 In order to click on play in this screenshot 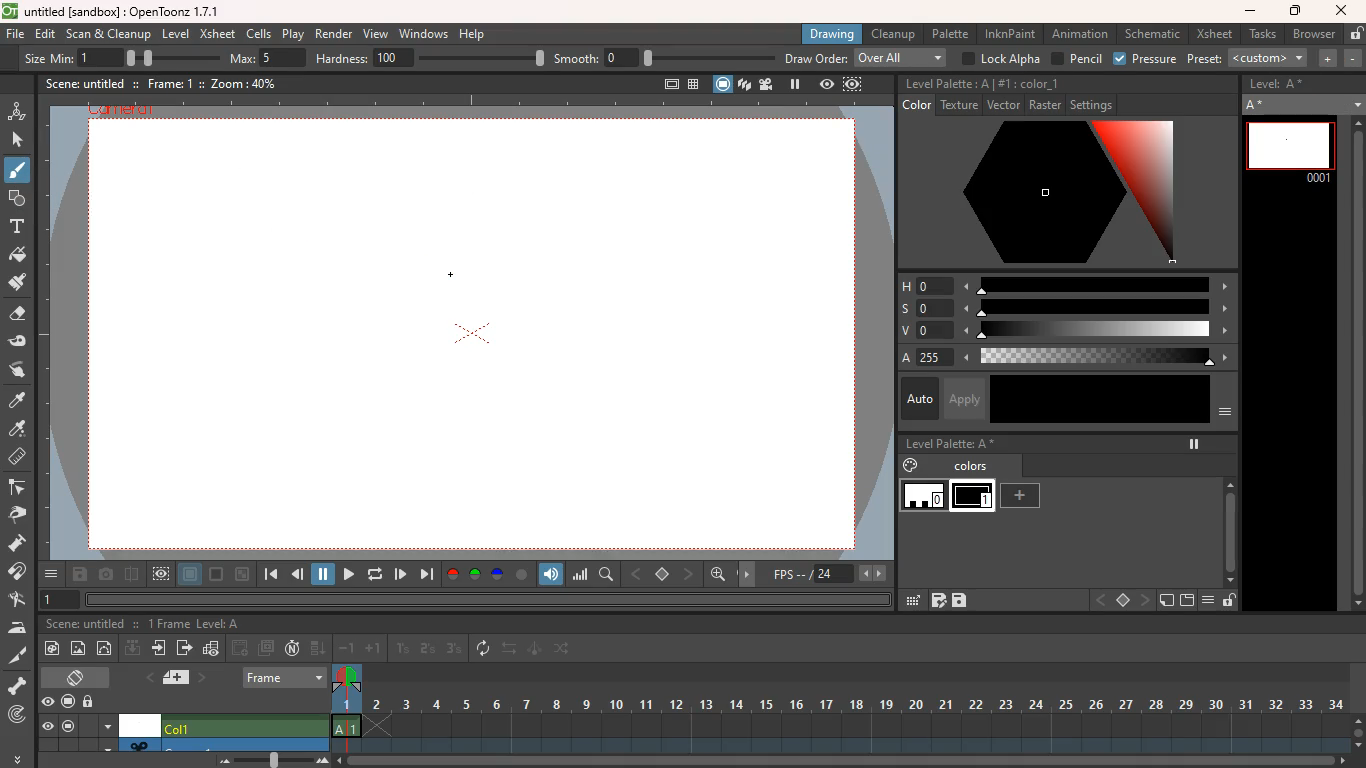, I will do `click(292, 34)`.